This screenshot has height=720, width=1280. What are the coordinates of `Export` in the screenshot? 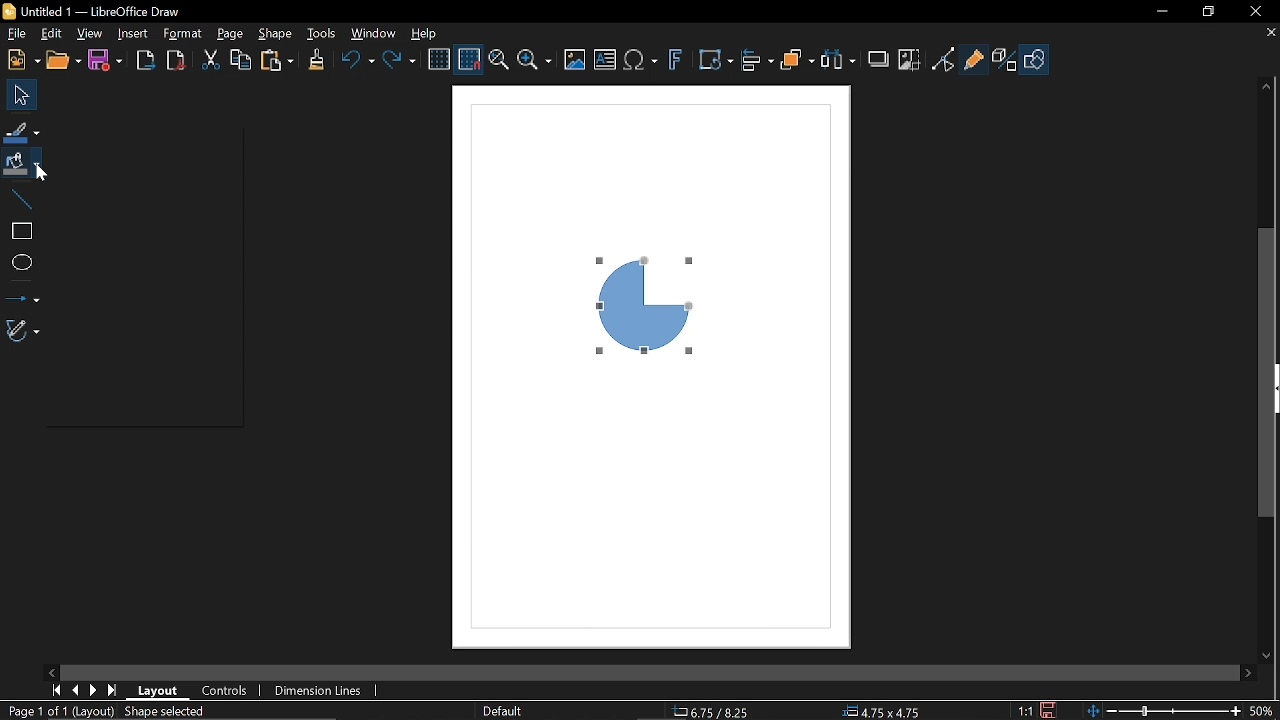 It's located at (142, 61).